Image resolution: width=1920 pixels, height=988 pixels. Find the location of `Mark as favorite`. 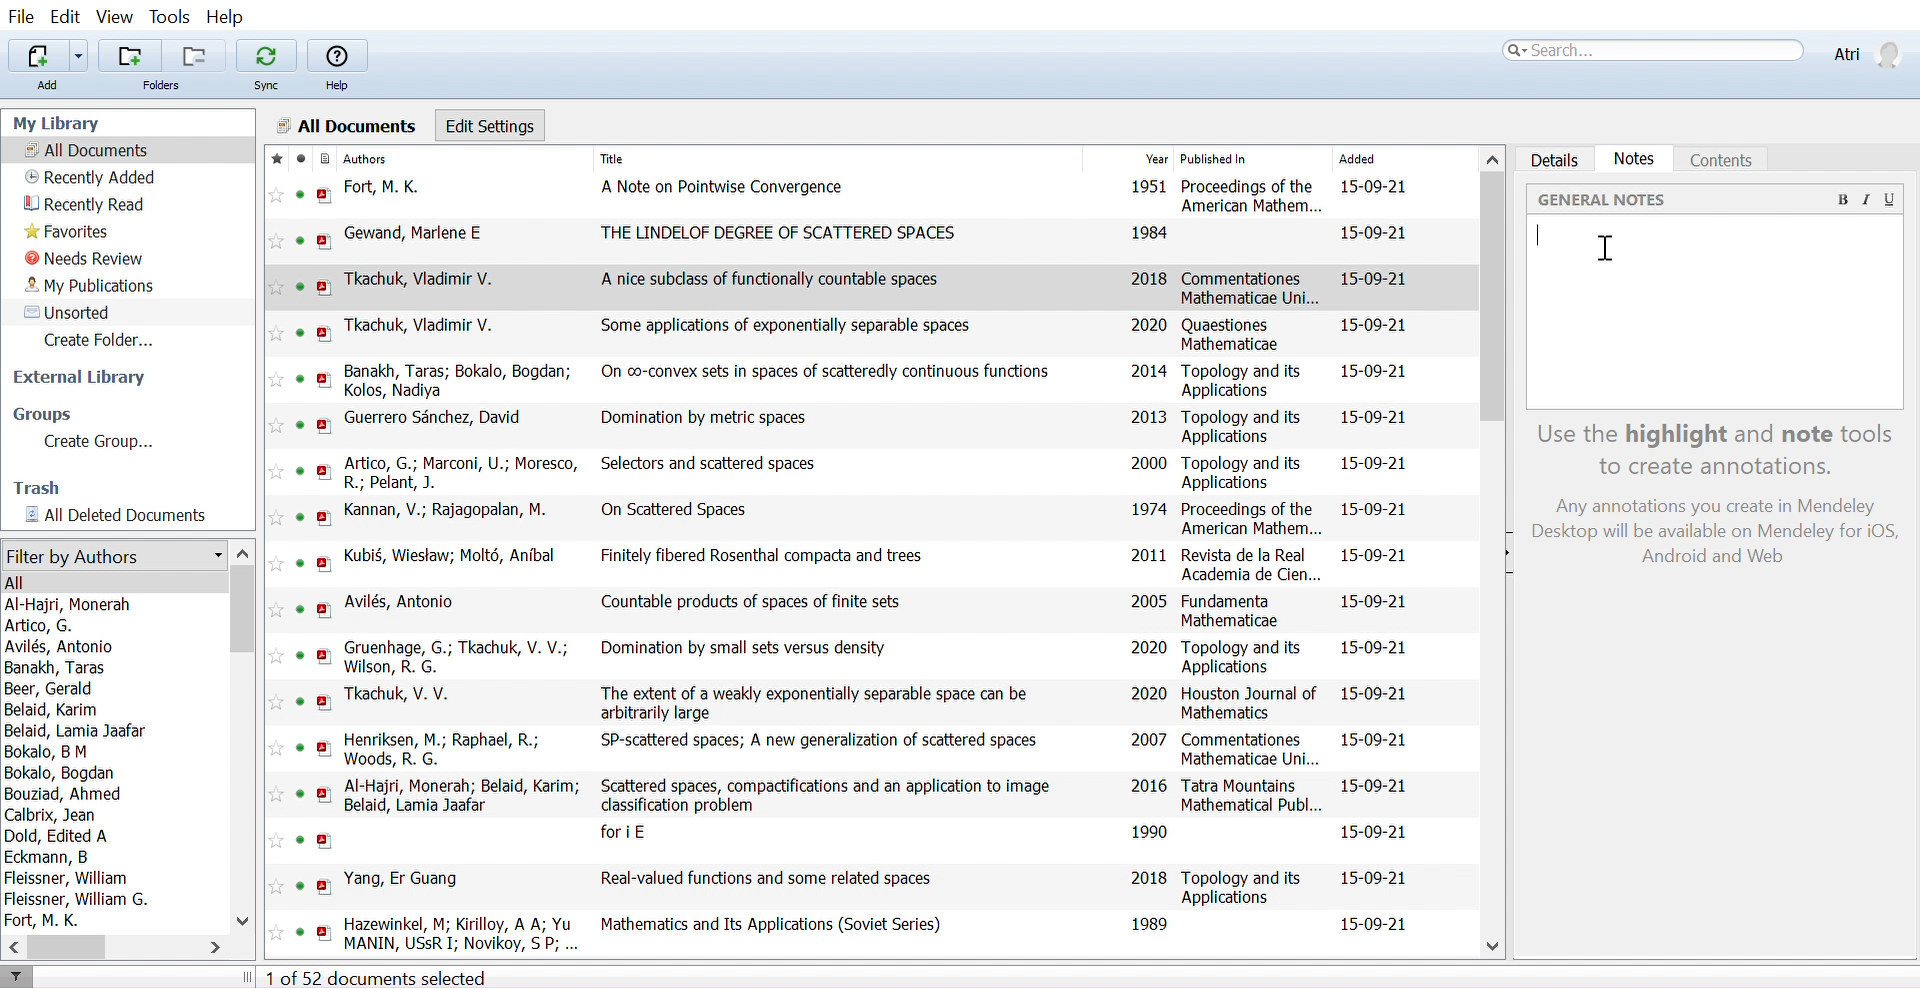

Mark as favorite is located at coordinates (273, 159).